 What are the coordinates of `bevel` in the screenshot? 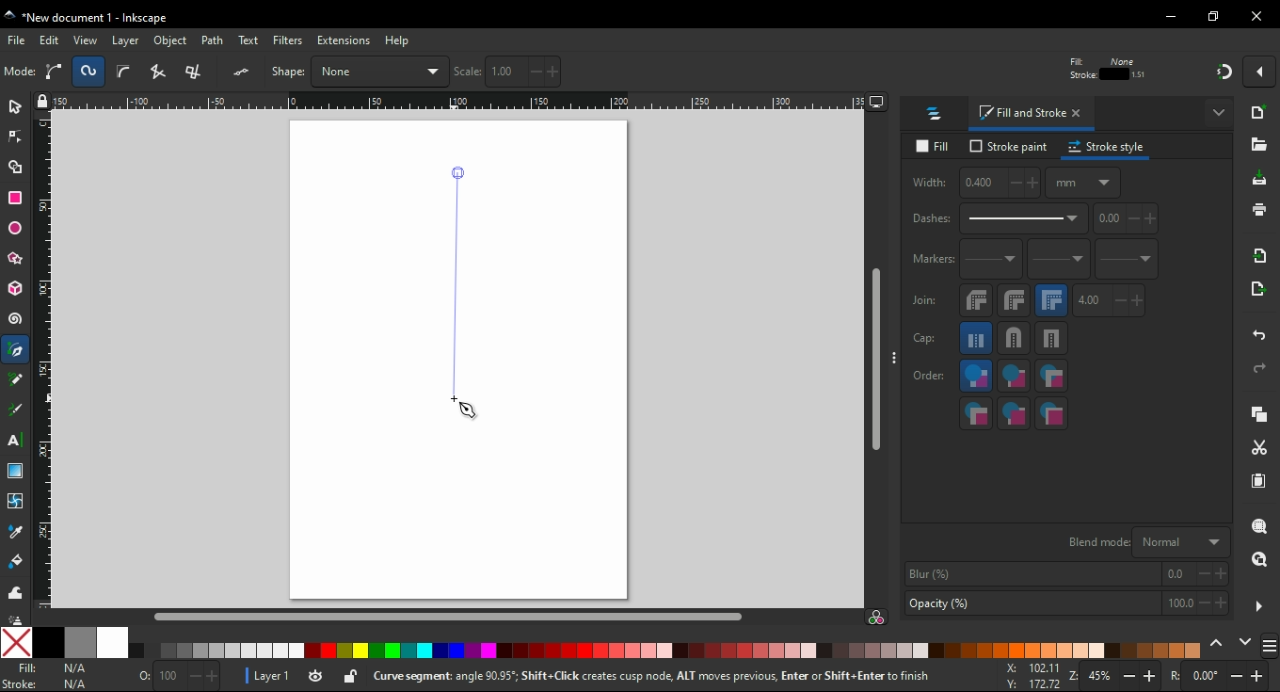 It's located at (977, 301).